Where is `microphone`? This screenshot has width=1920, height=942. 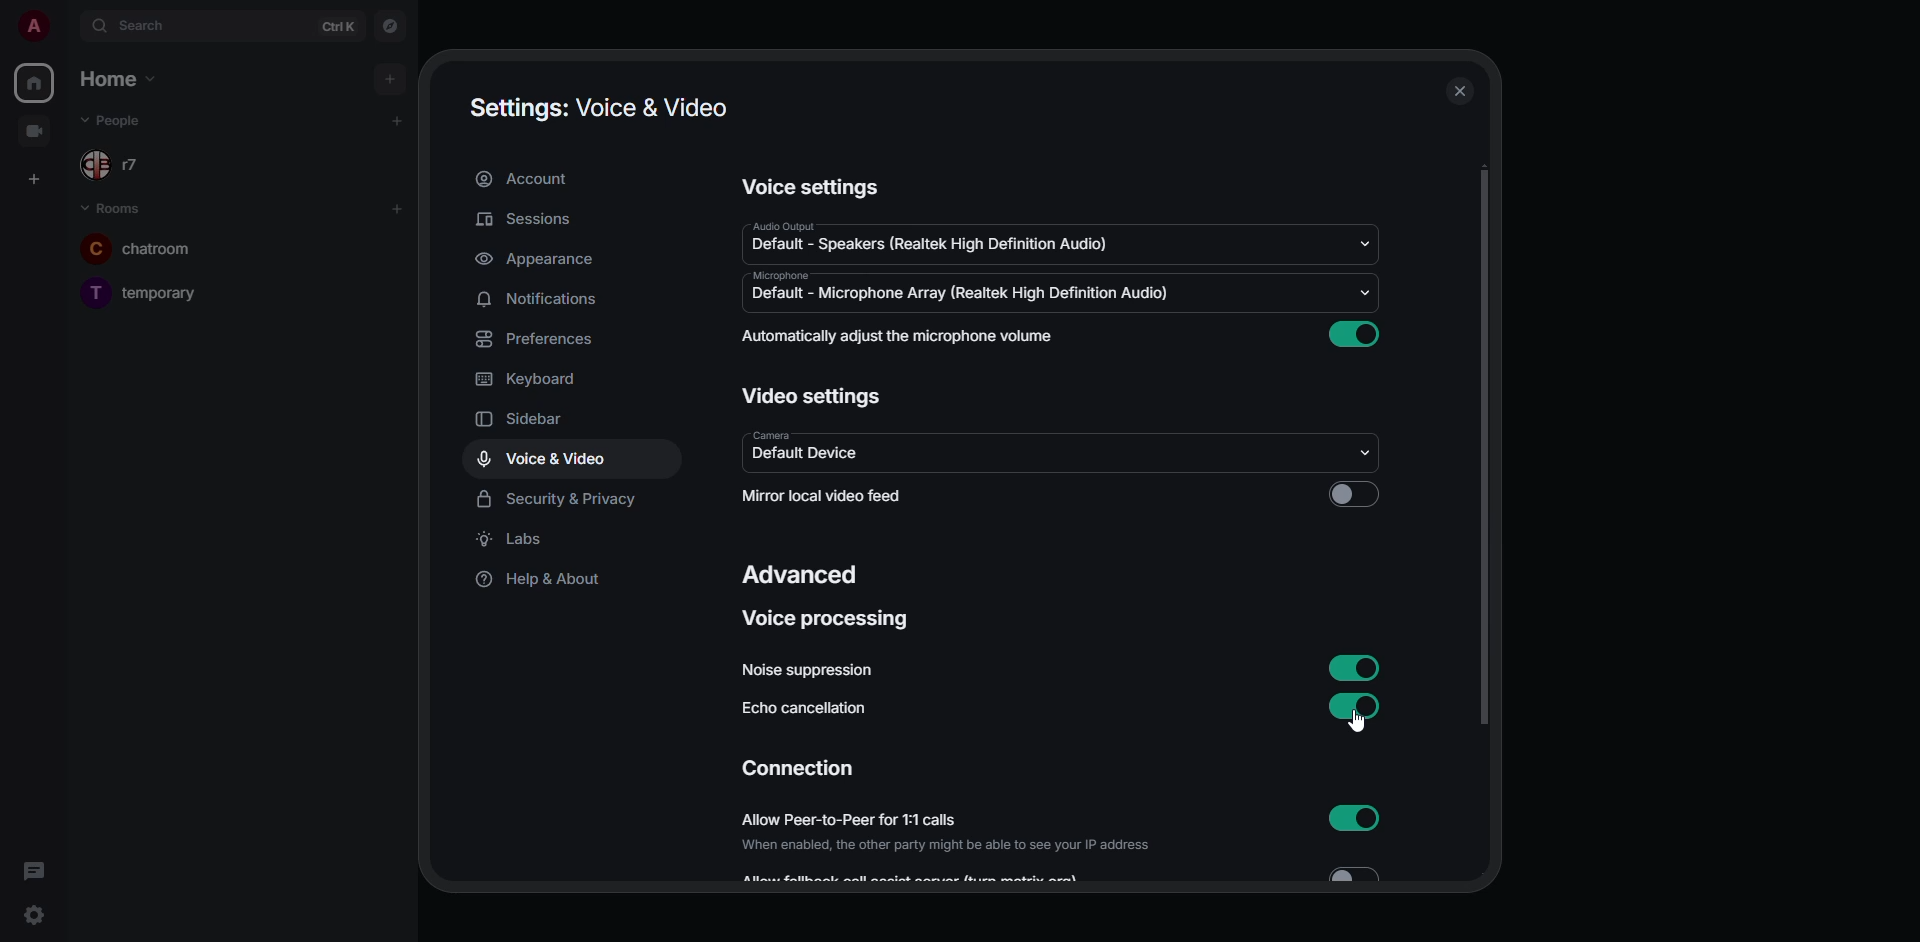 microphone is located at coordinates (778, 275).